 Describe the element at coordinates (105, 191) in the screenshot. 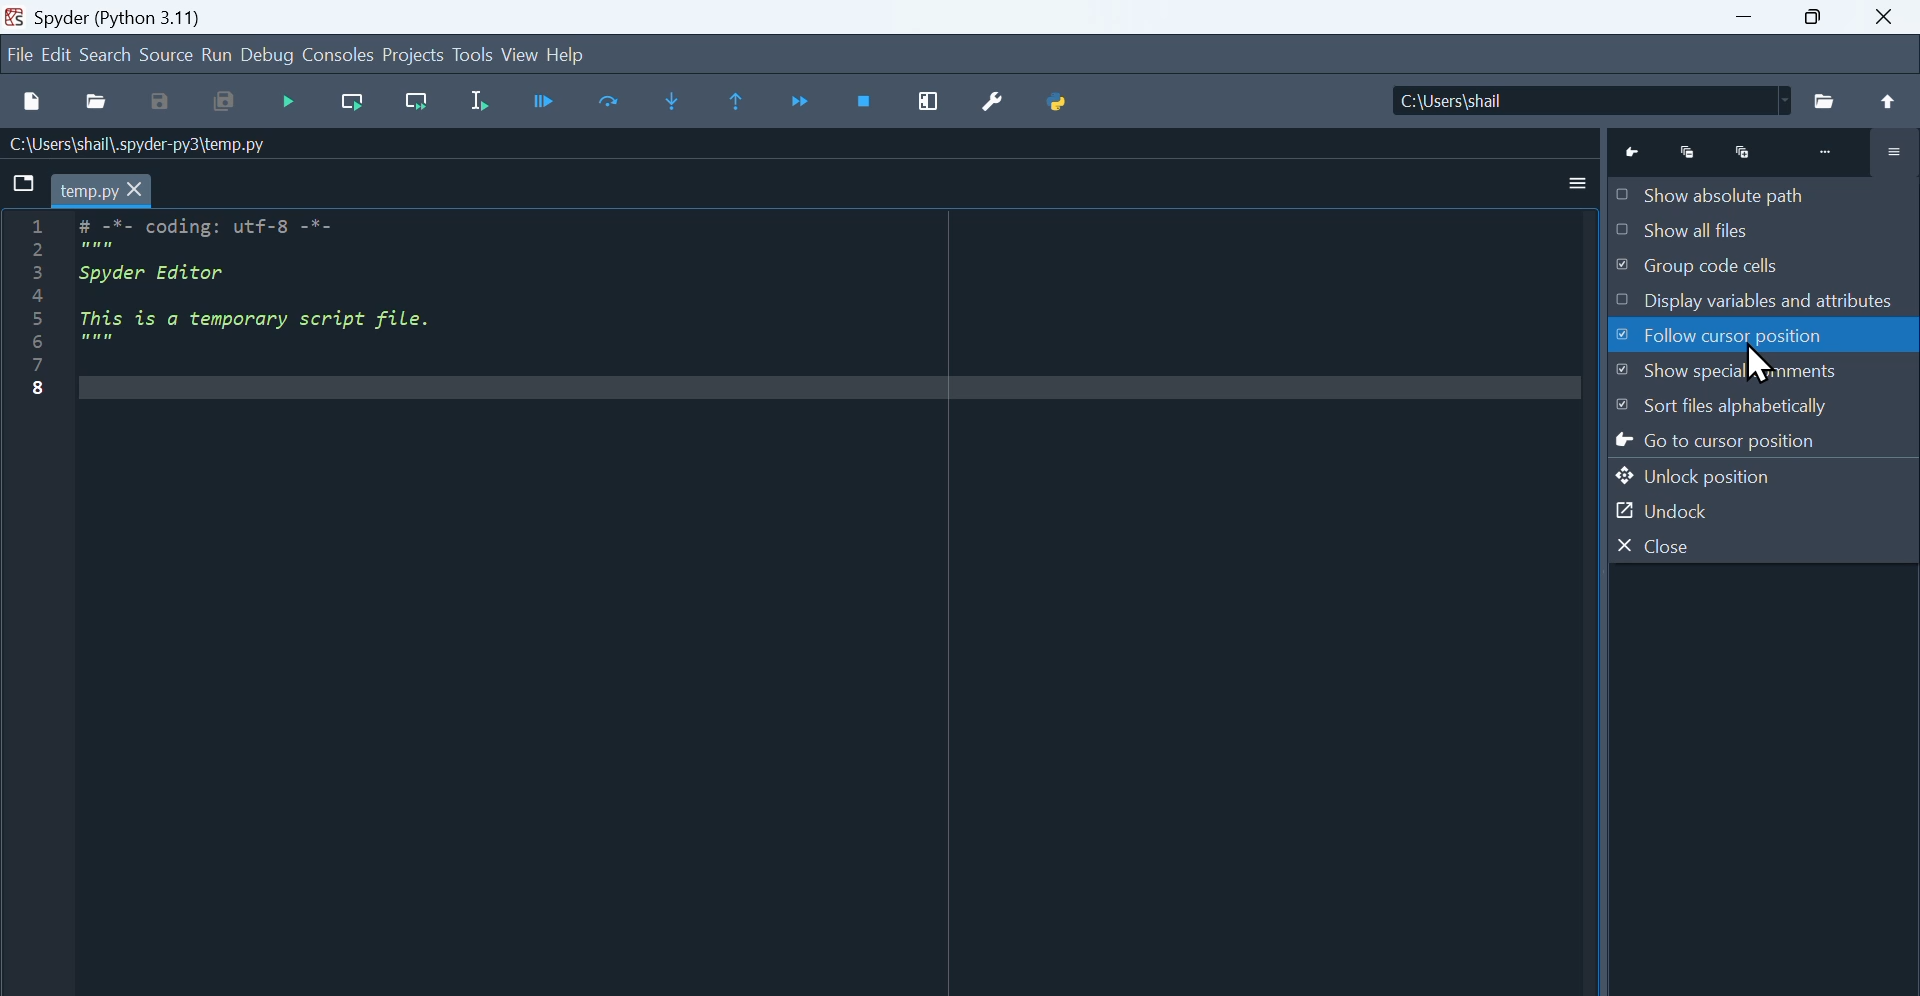

I see `temp.py` at that location.